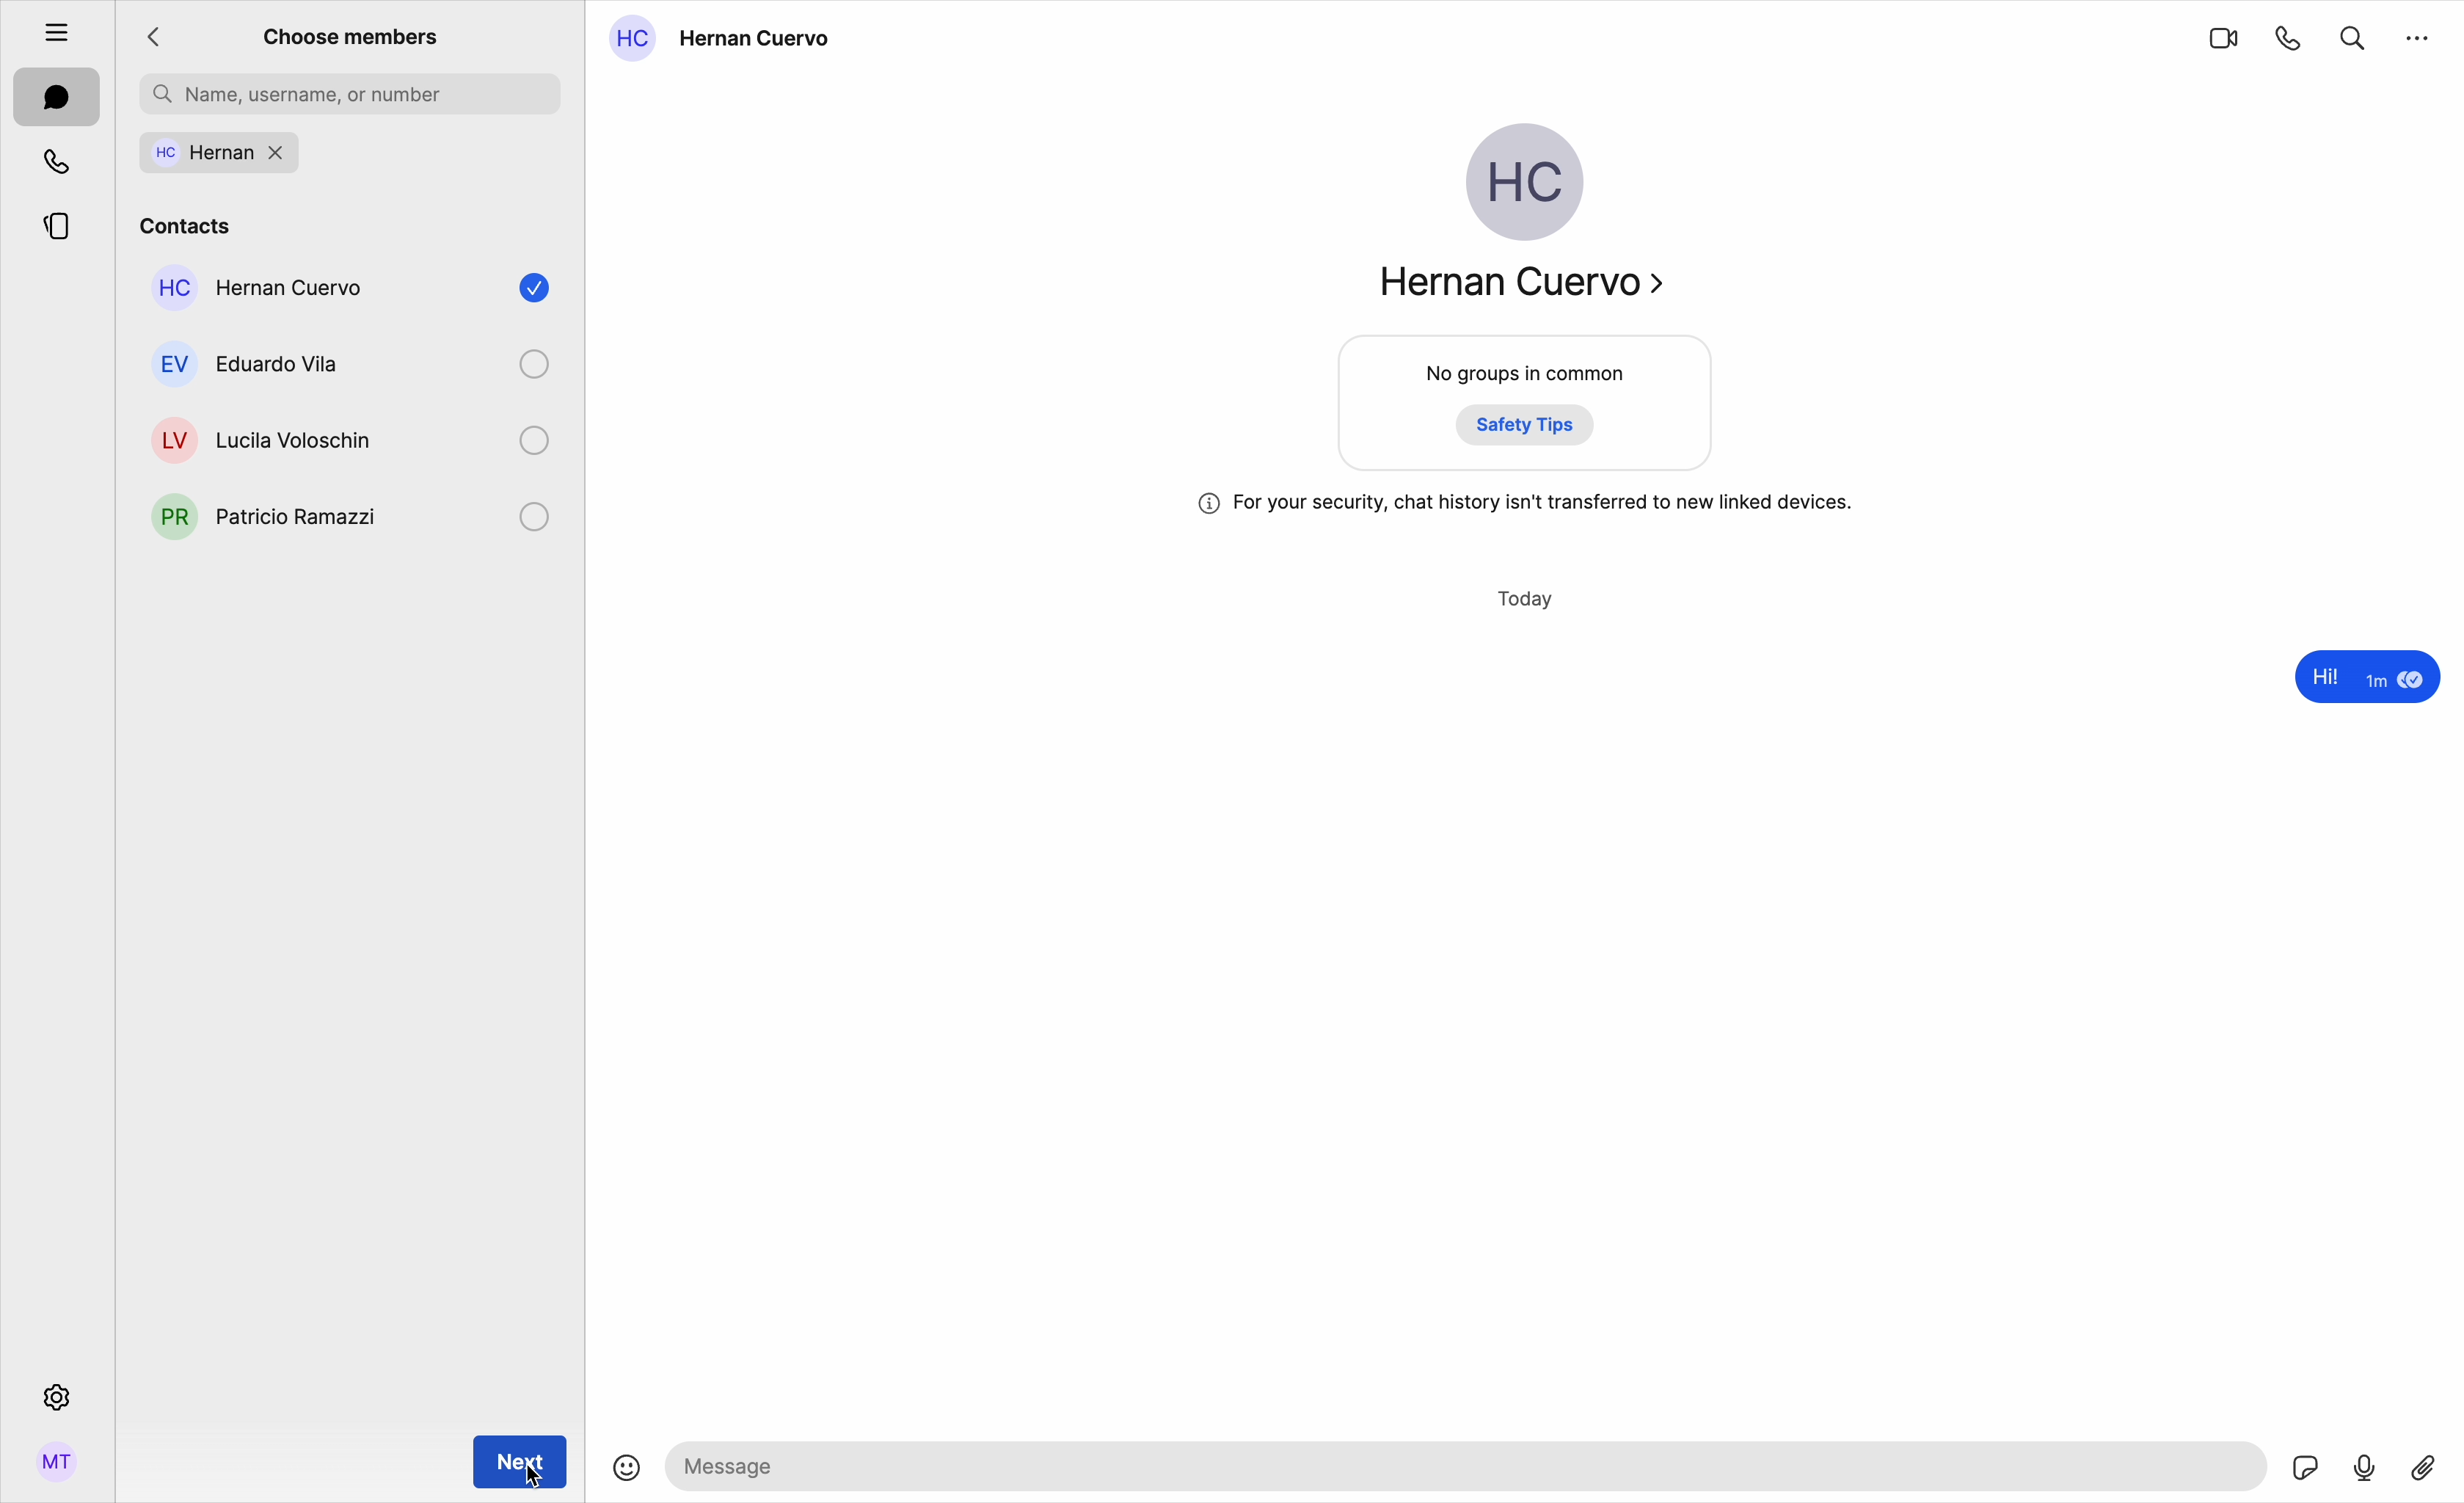  Describe the element at coordinates (2419, 35) in the screenshot. I see `more options` at that location.